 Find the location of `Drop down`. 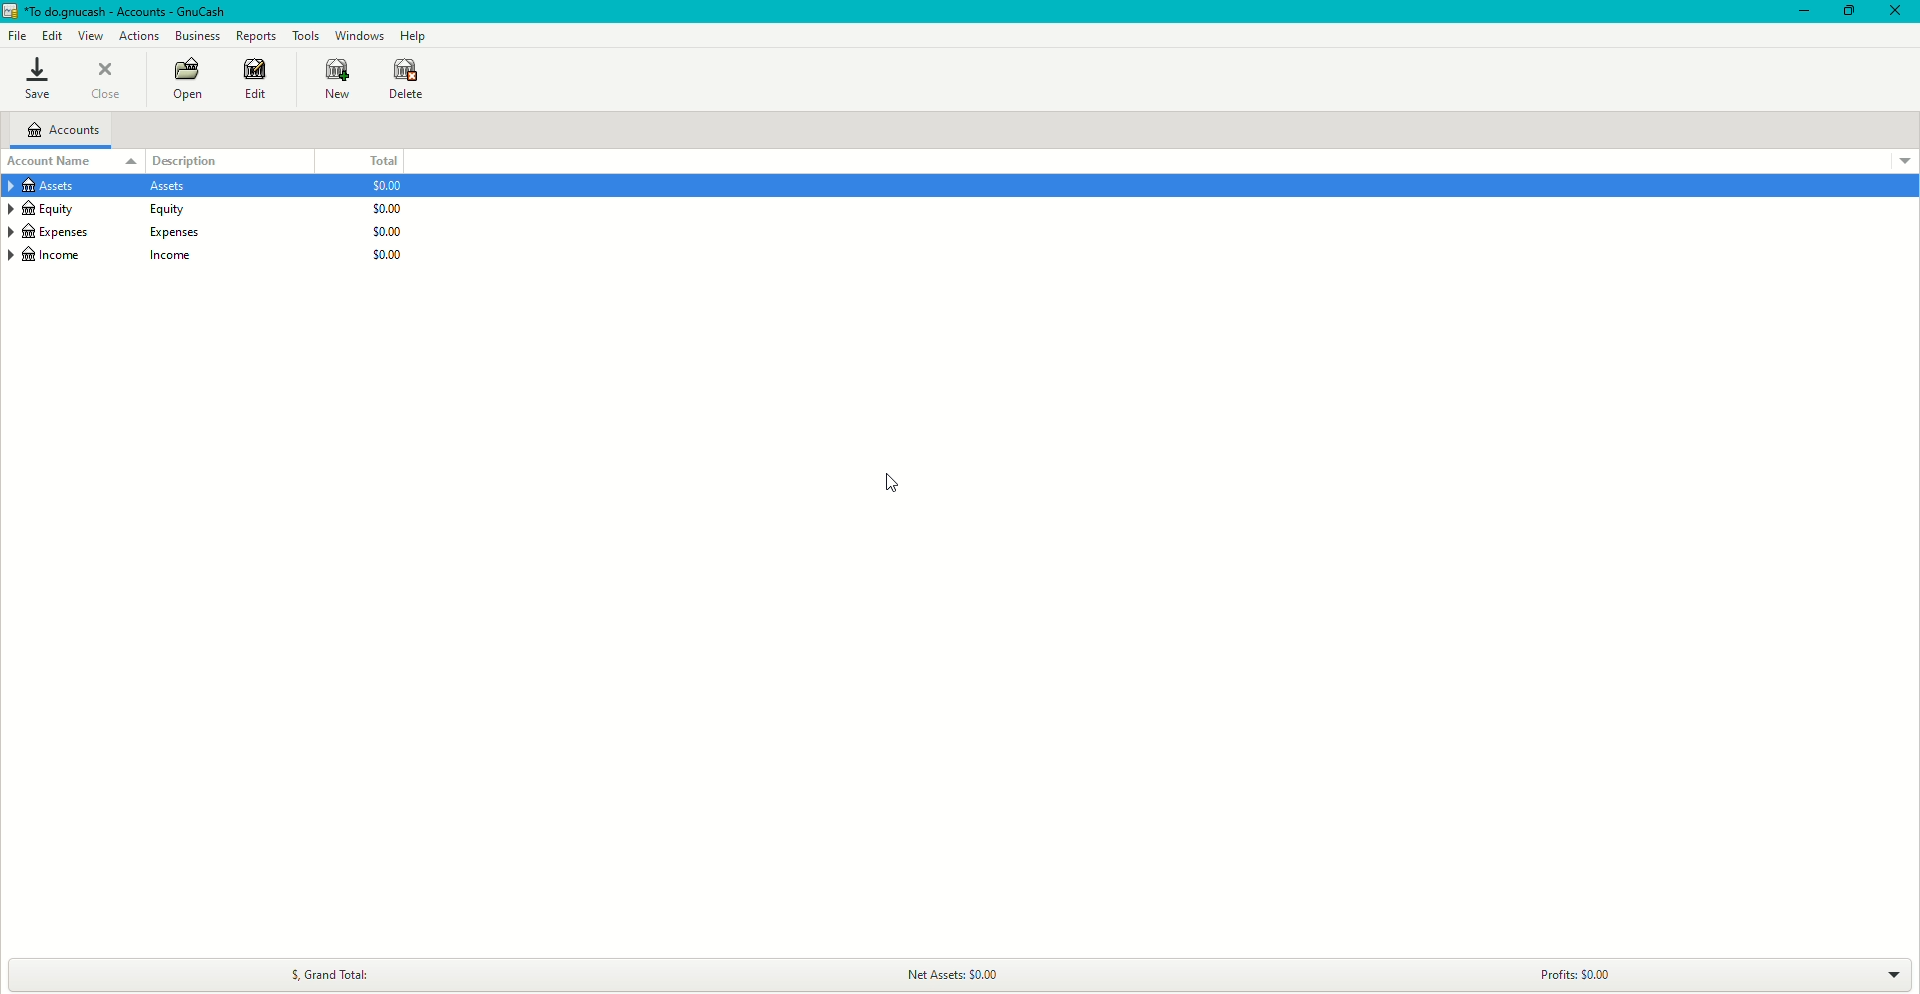

Drop down is located at coordinates (1895, 977).